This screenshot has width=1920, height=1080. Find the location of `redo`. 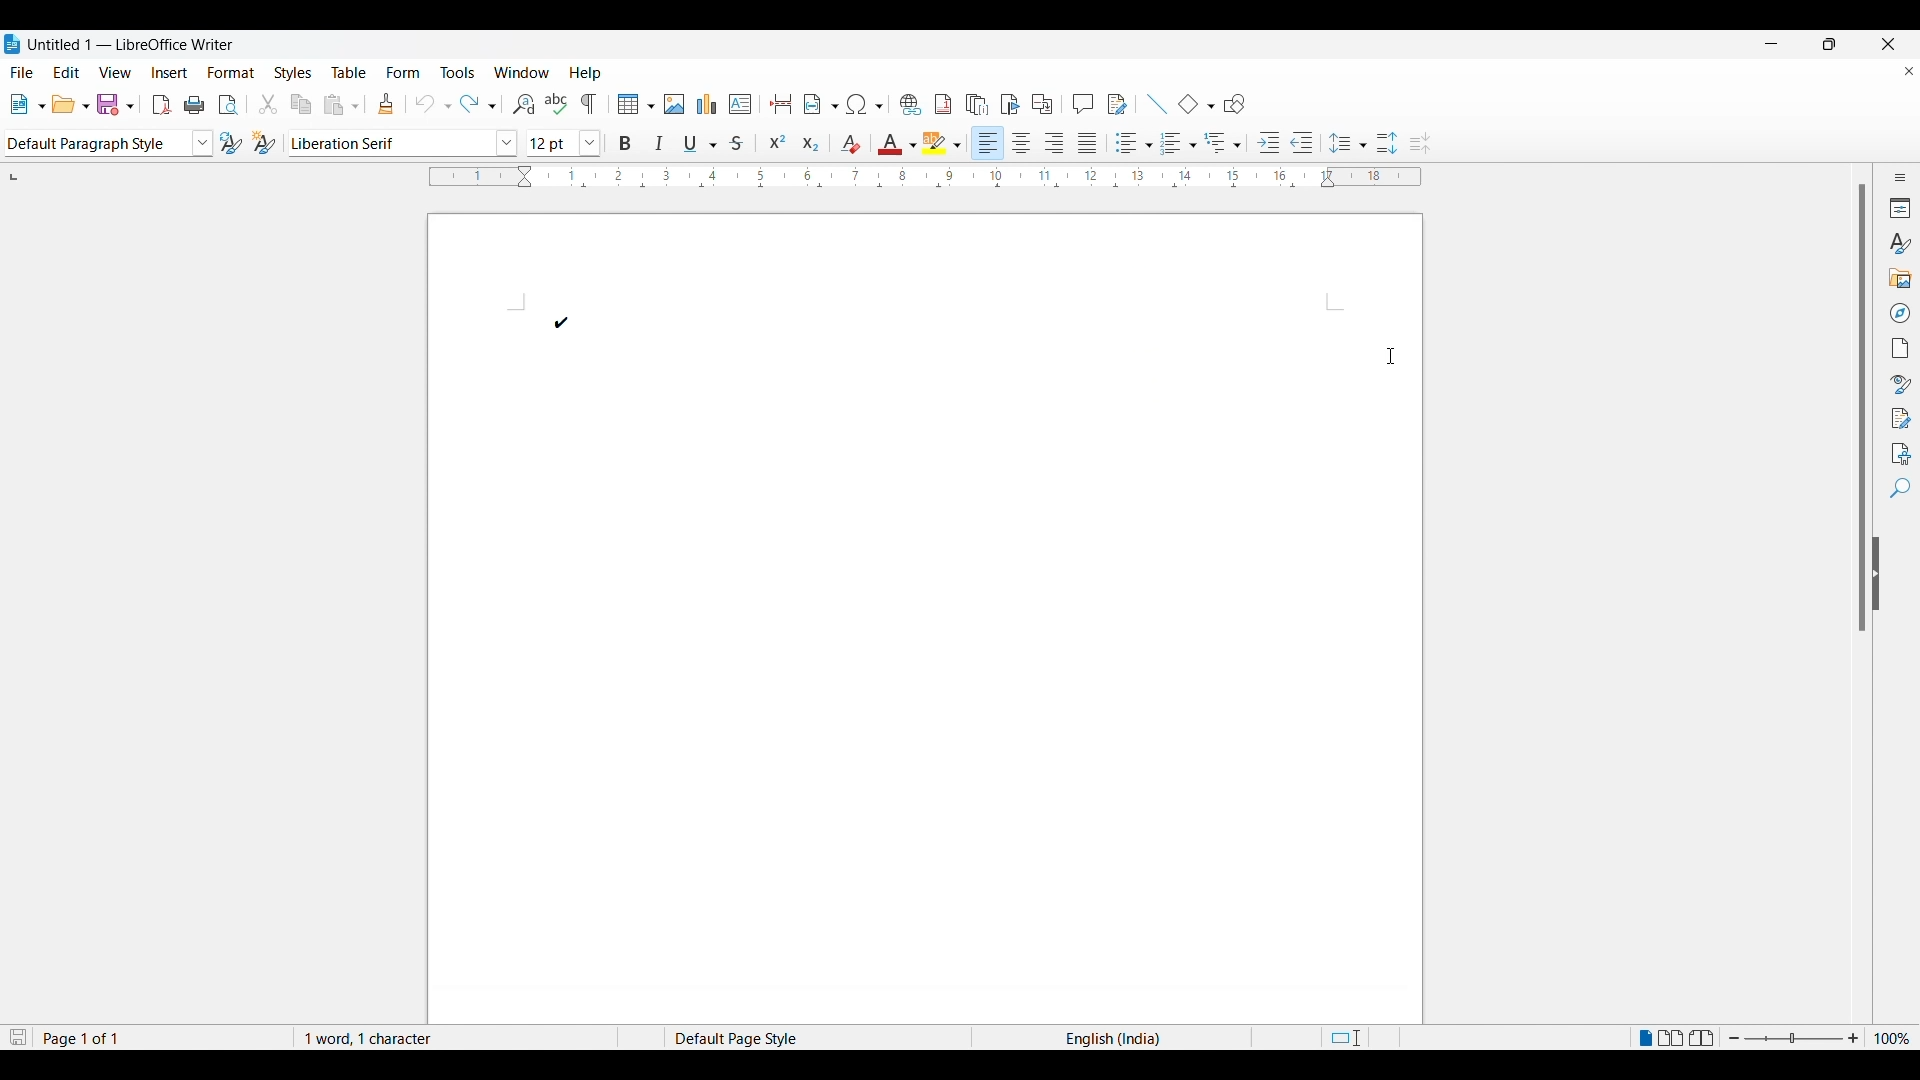

redo is located at coordinates (478, 104).